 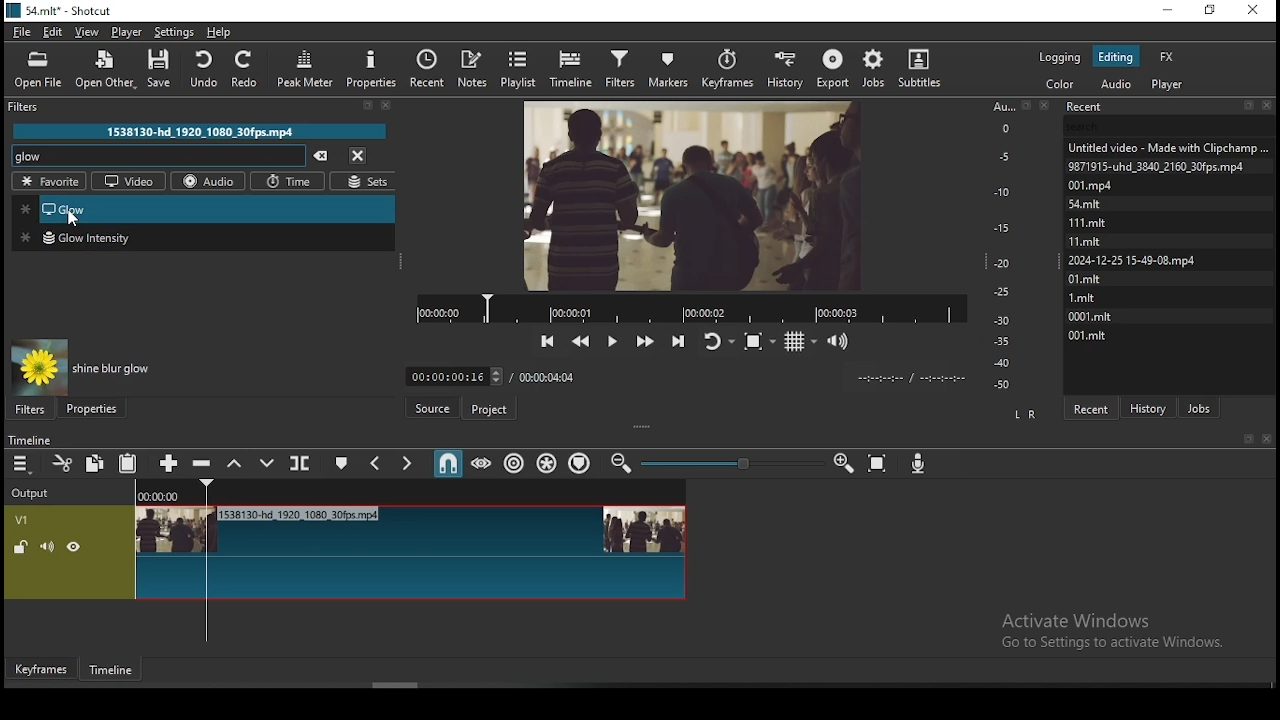 What do you see at coordinates (210, 181) in the screenshot?
I see `audio` at bounding box center [210, 181].